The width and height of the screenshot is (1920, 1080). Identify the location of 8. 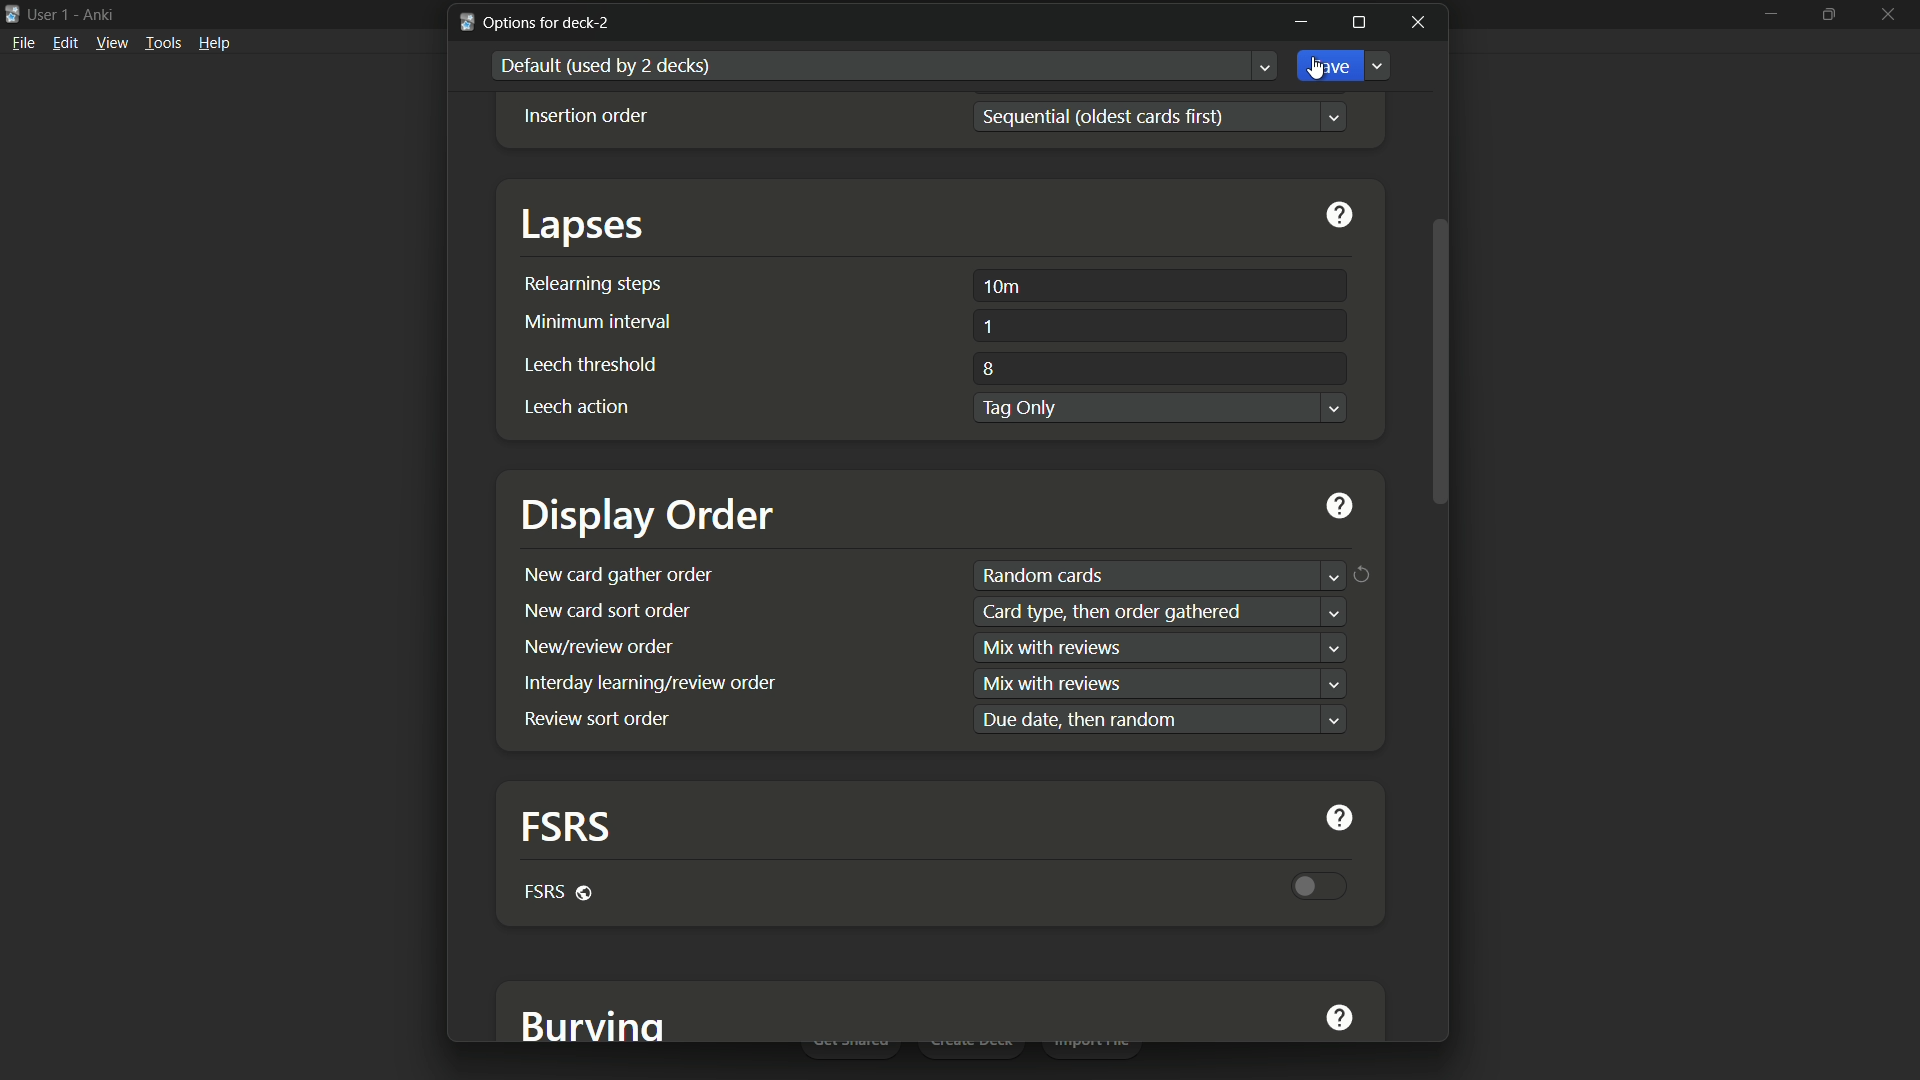
(986, 367).